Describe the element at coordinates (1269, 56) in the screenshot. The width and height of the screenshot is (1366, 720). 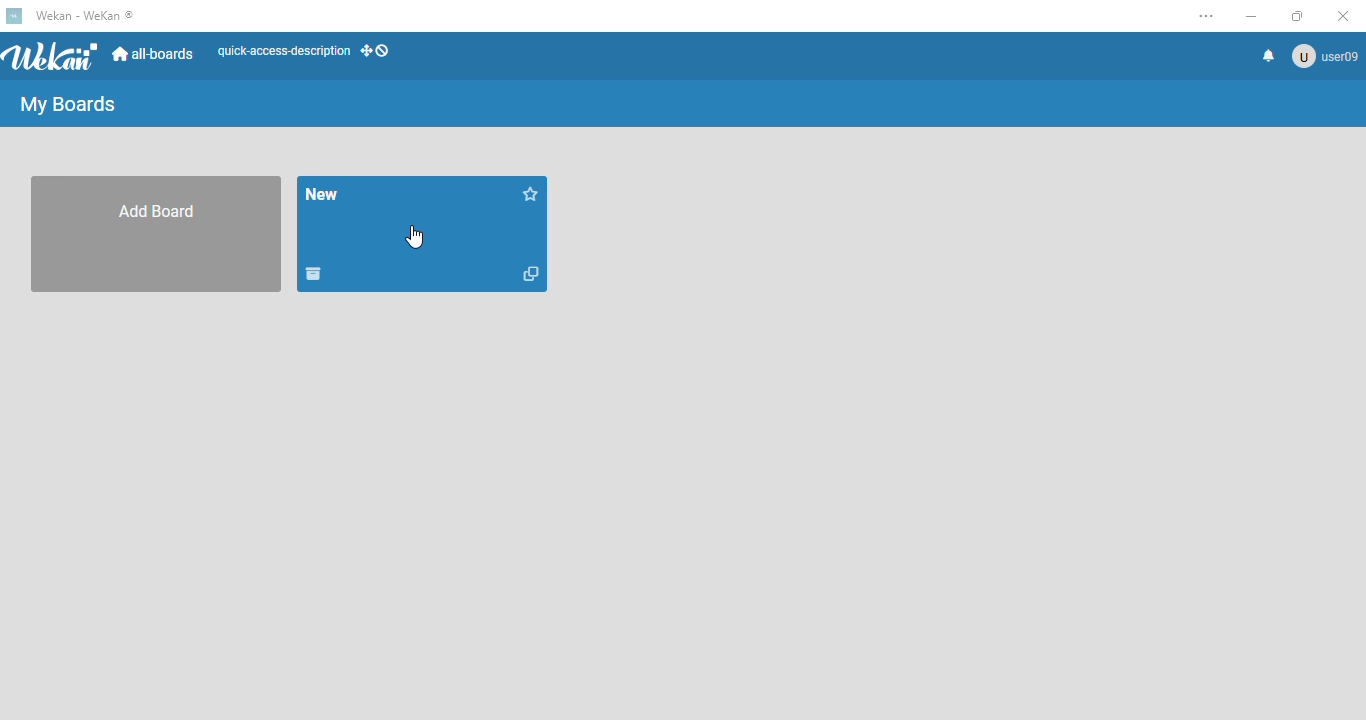
I see `notifications` at that location.